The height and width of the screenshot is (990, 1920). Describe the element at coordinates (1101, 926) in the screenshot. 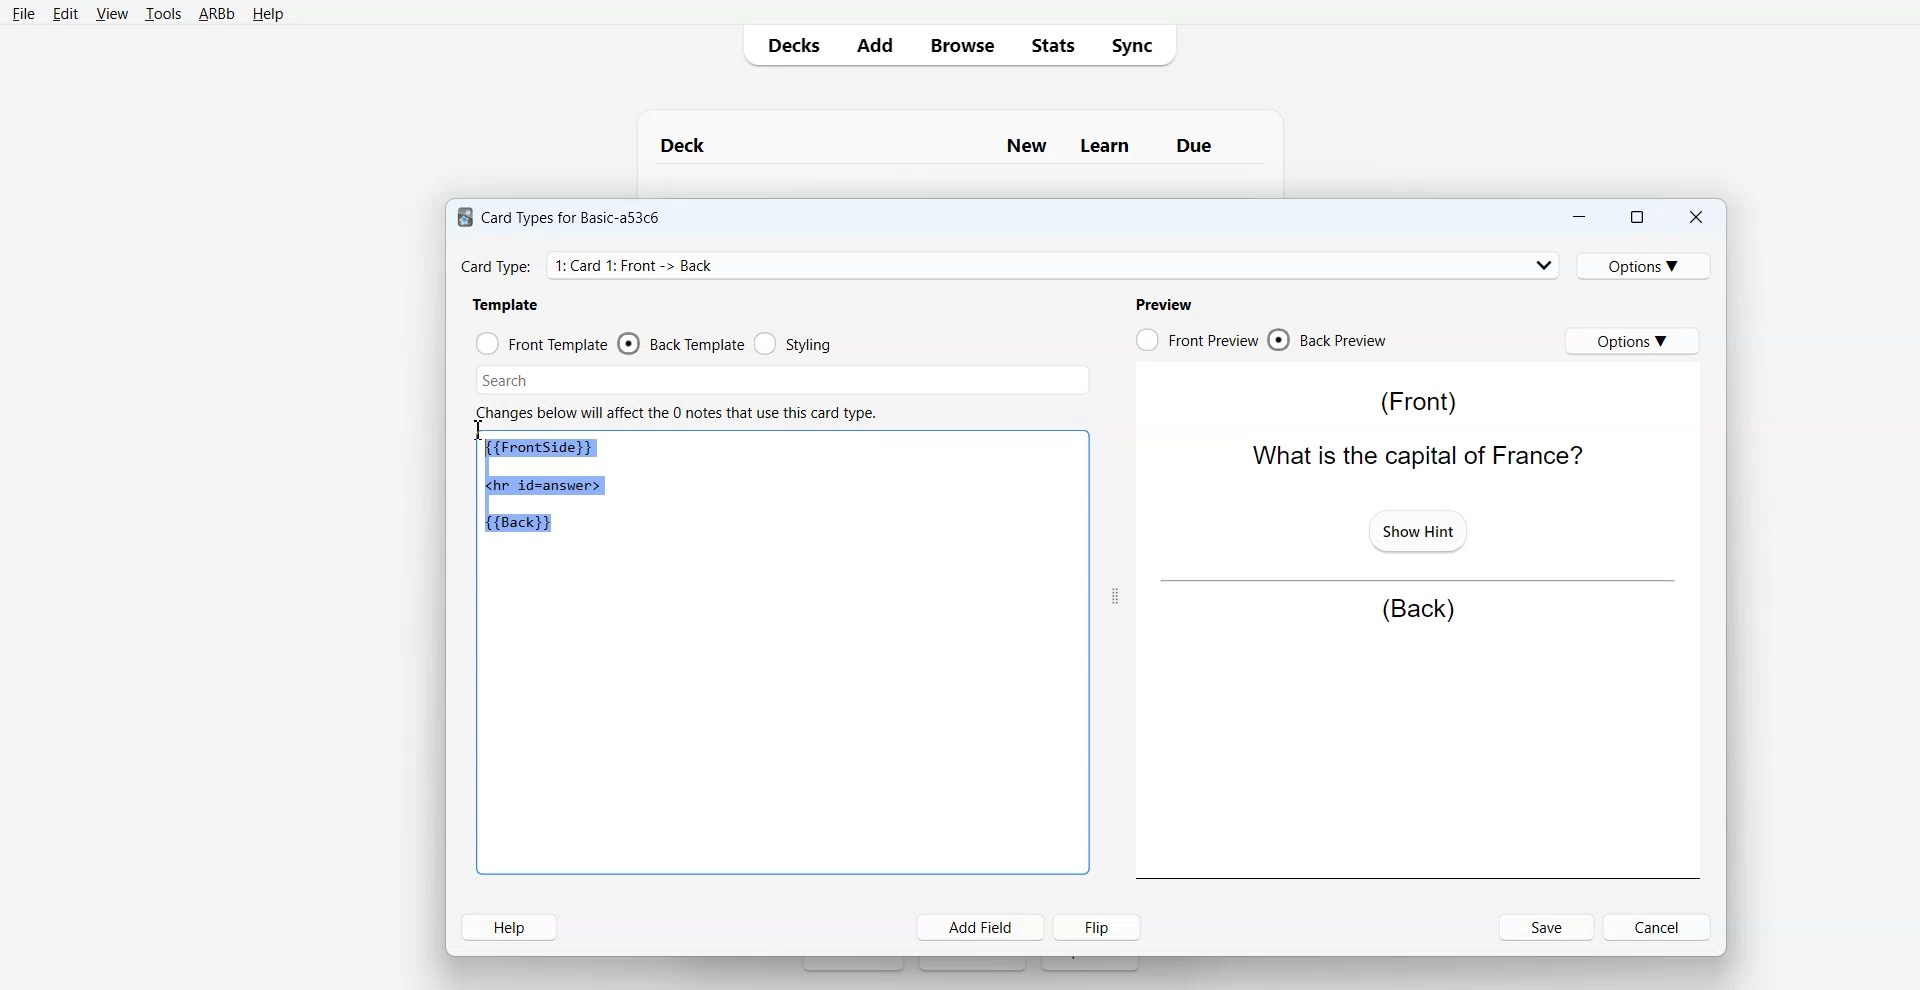

I see `Flip` at that location.